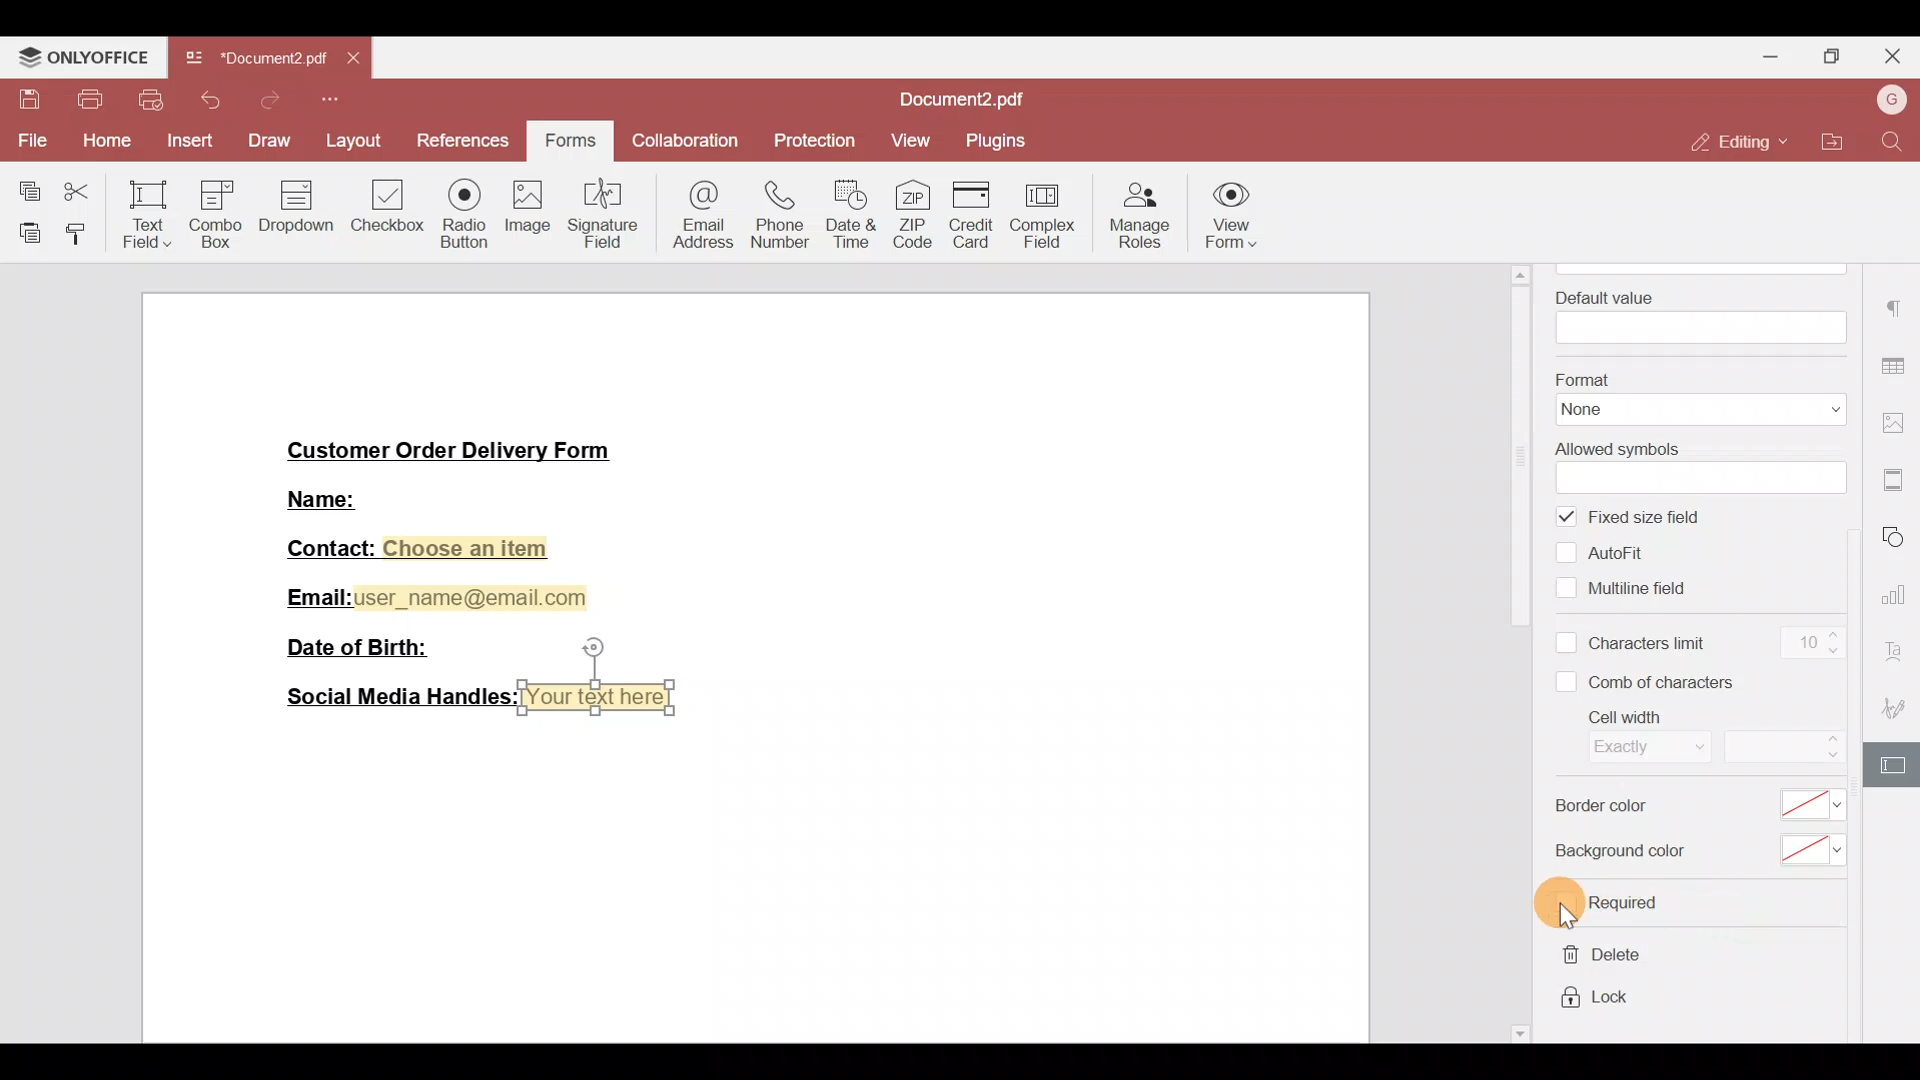  What do you see at coordinates (1894, 143) in the screenshot?
I see `Find` at bounding box center [1894, 143].